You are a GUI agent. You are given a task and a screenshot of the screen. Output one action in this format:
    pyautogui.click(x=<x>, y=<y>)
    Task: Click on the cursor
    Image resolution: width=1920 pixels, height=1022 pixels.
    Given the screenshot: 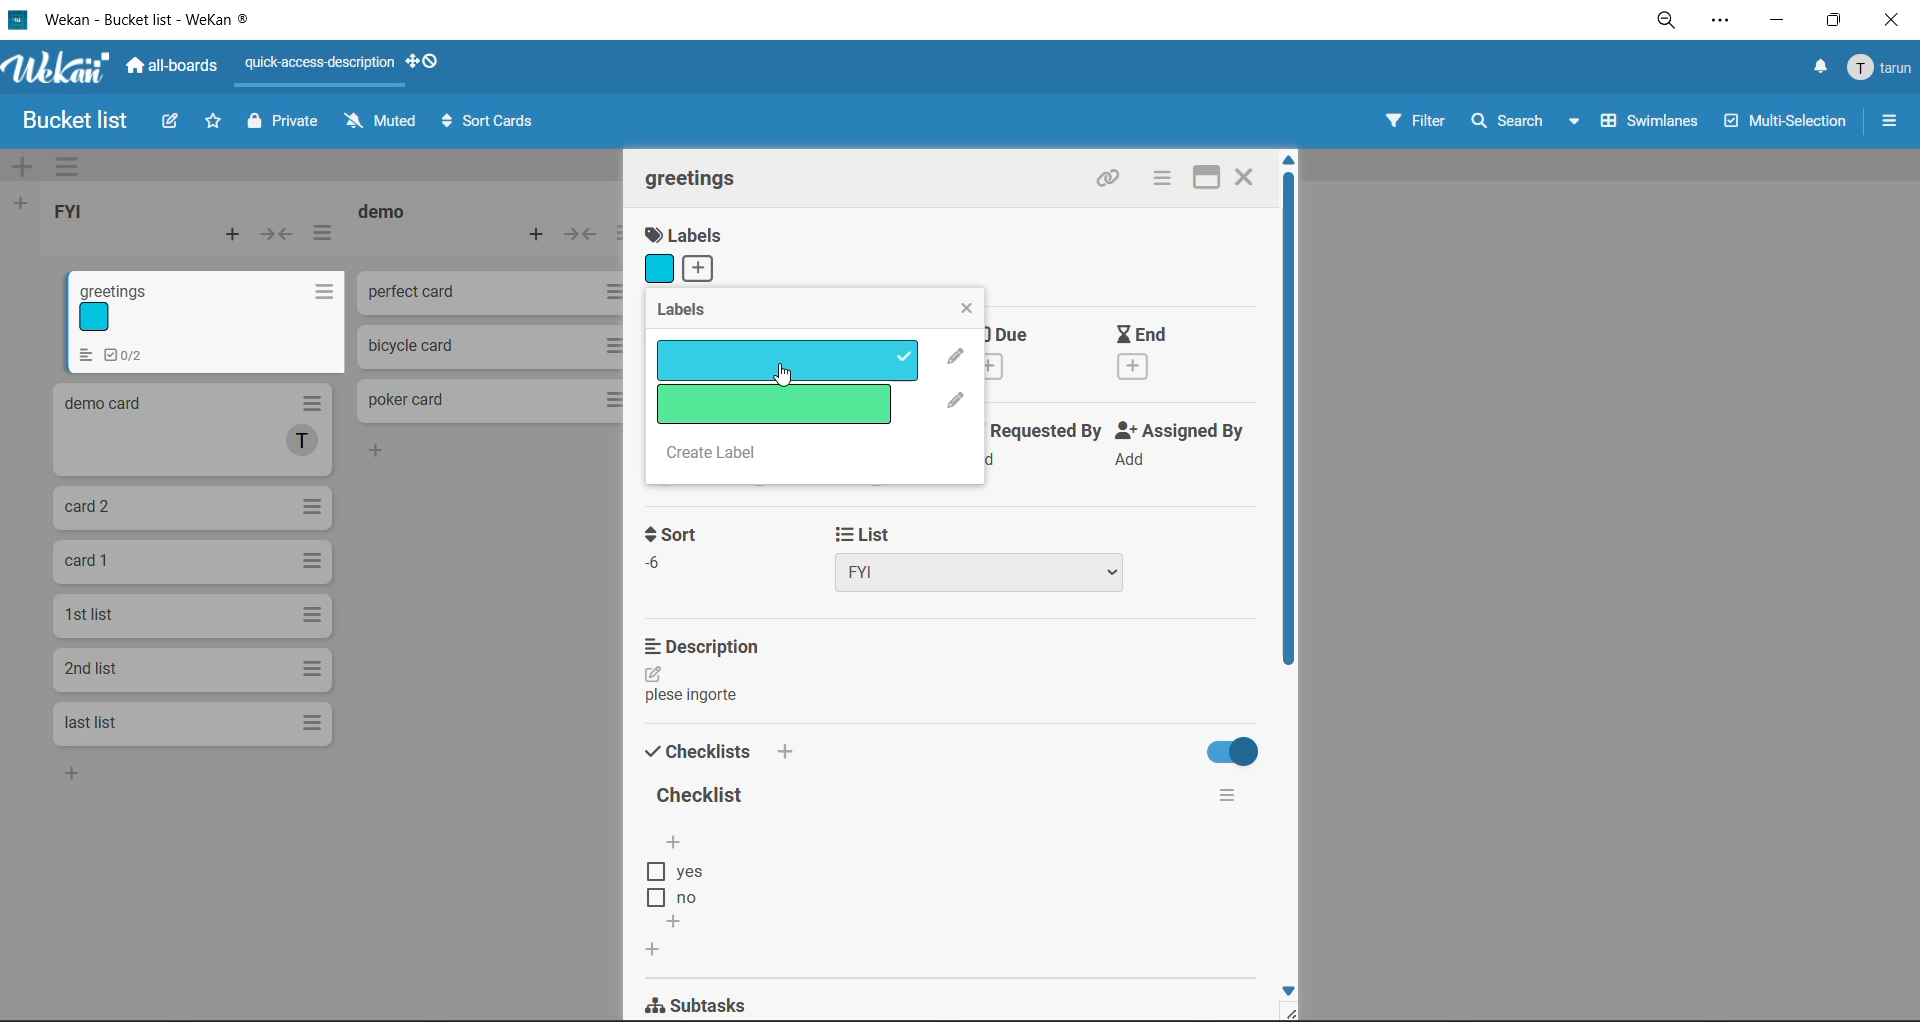 What is the action you would take?
    pyautogui.click(x=786, y=377)
    